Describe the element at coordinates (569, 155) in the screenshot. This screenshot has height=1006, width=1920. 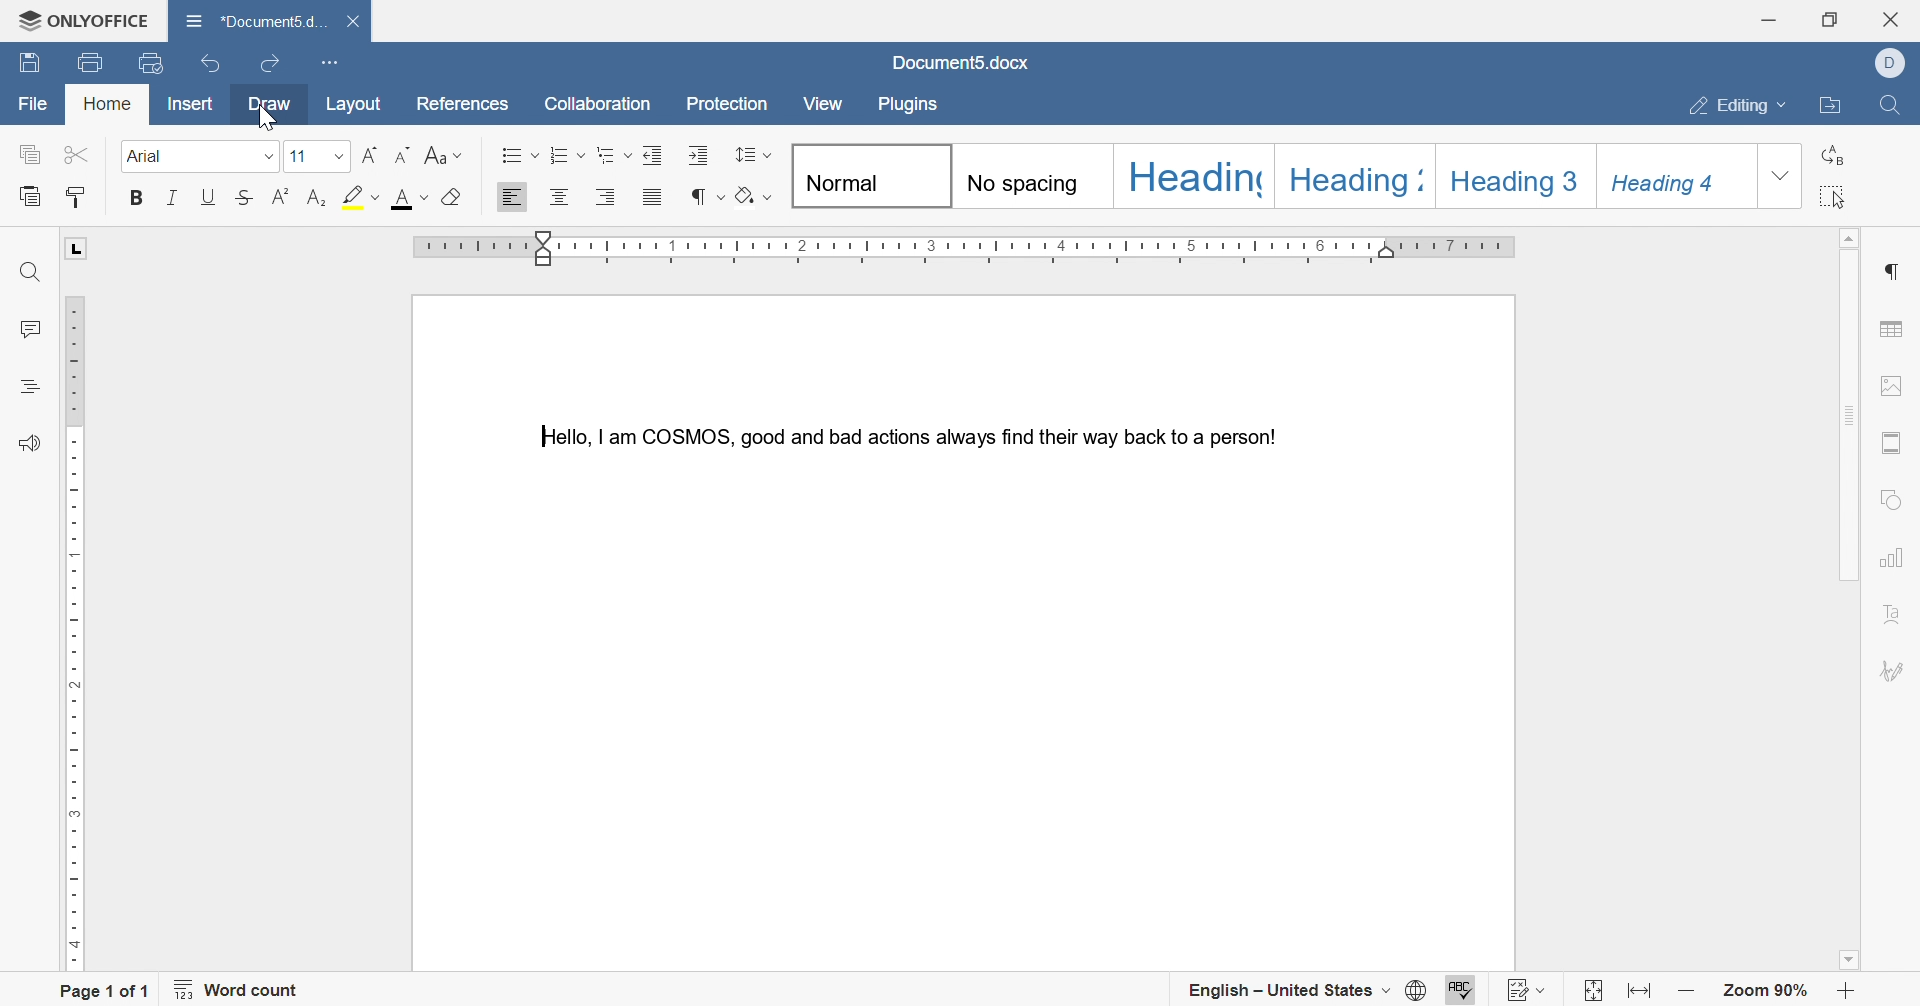
I see `numbering` at that location.